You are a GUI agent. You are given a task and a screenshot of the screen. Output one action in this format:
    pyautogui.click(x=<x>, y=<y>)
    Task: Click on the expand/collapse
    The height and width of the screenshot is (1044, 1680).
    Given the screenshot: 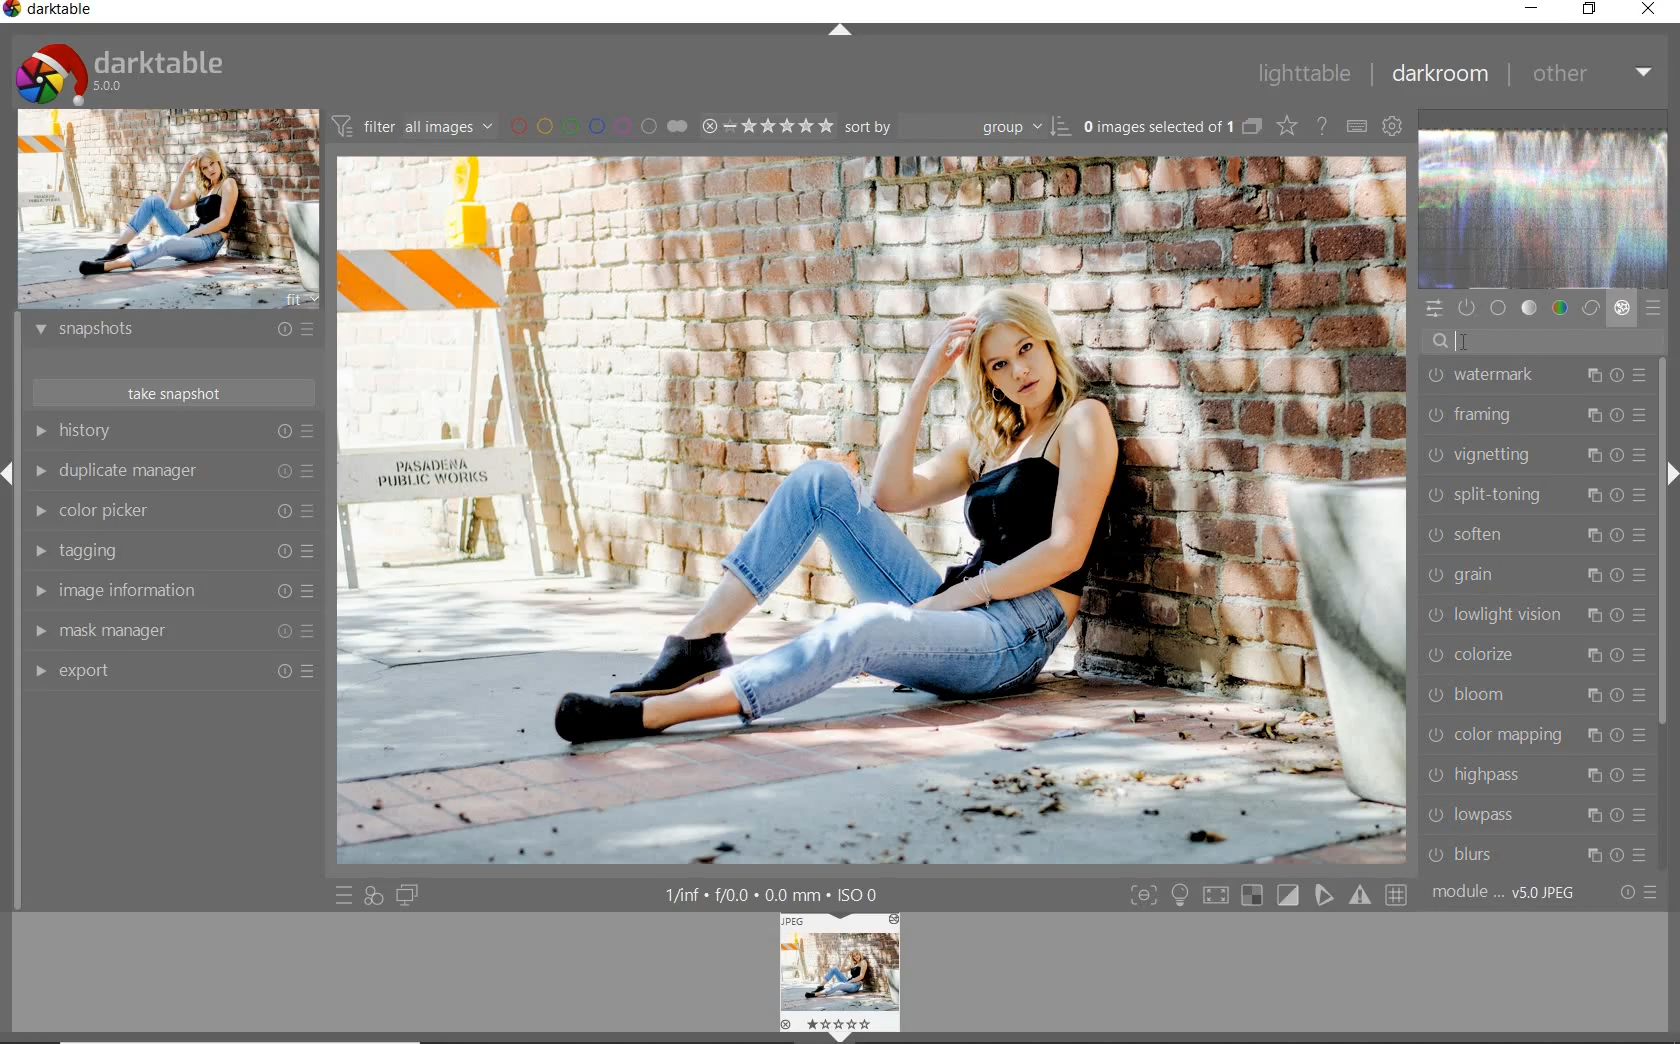 What is the action you would take?
    pyautogui.click(x=839, y=33)
    